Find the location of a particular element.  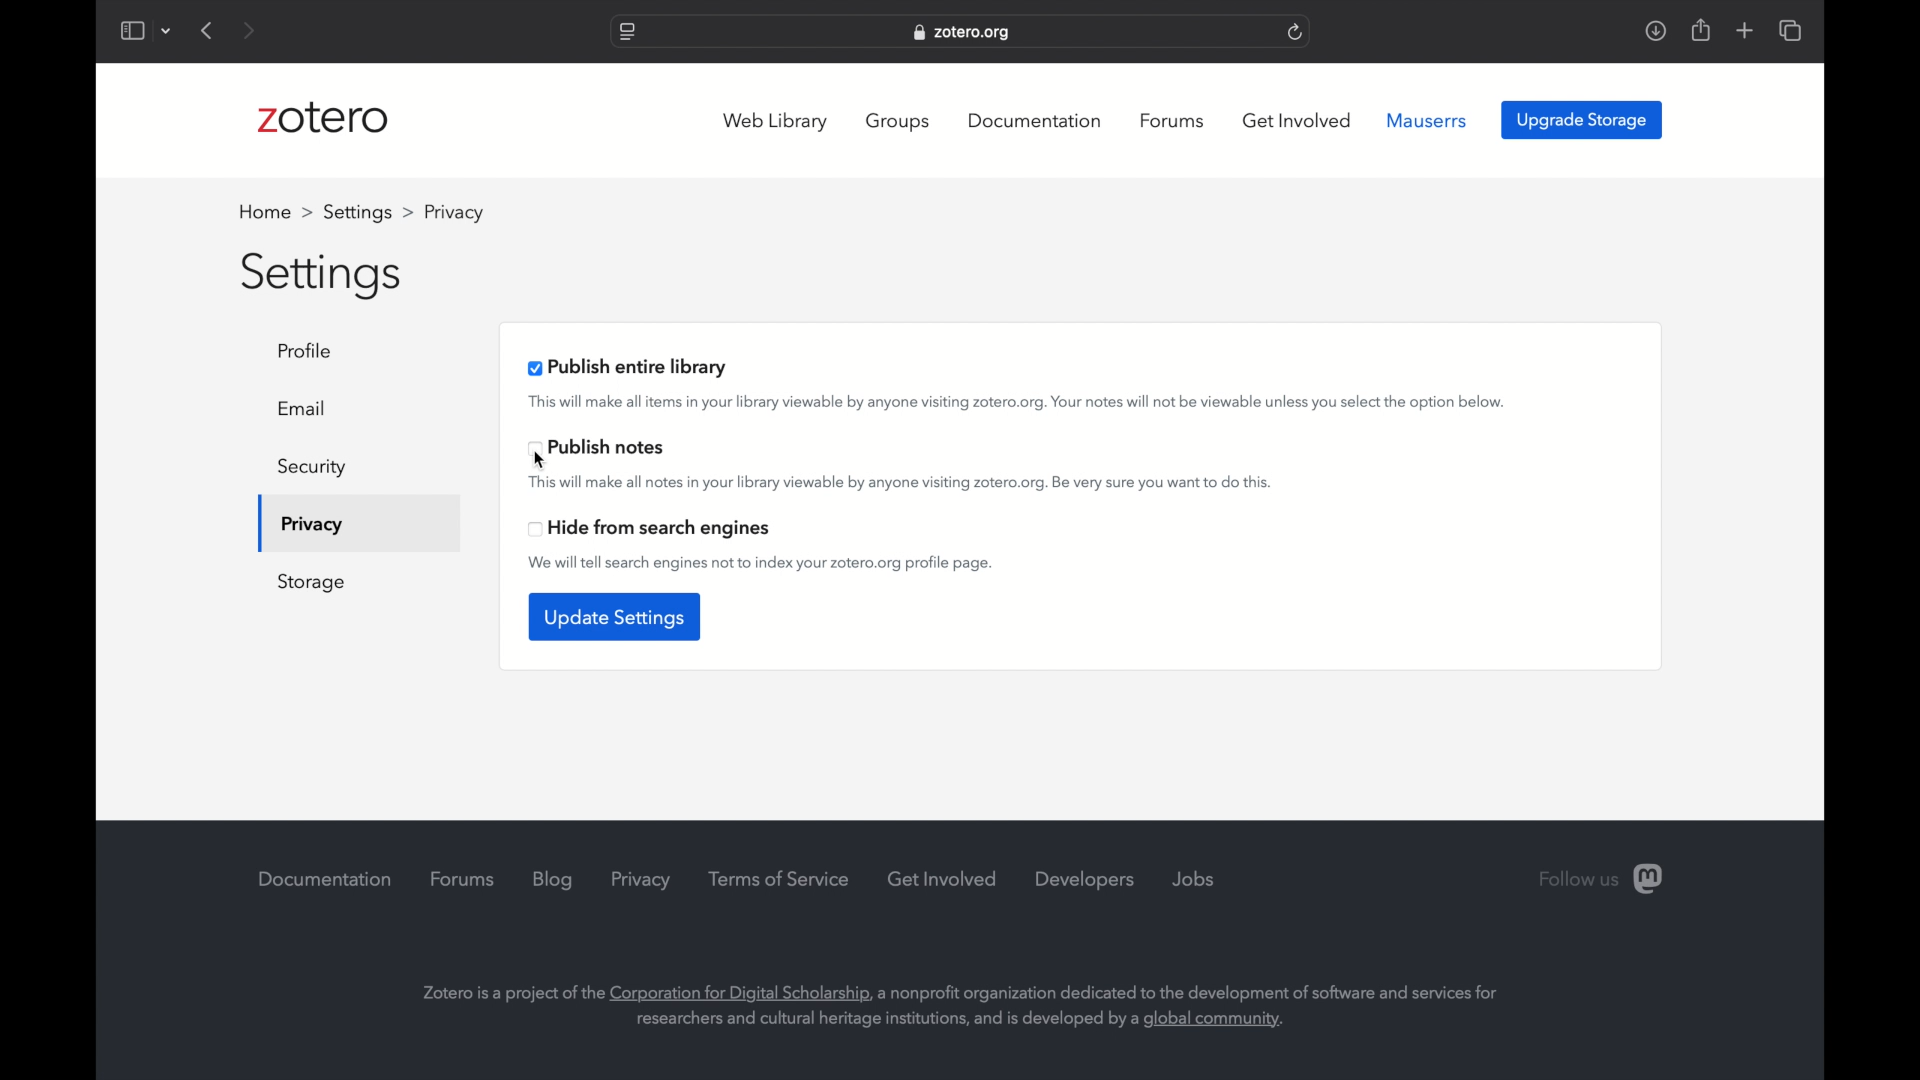

groups is located at coordinates (899, 122).